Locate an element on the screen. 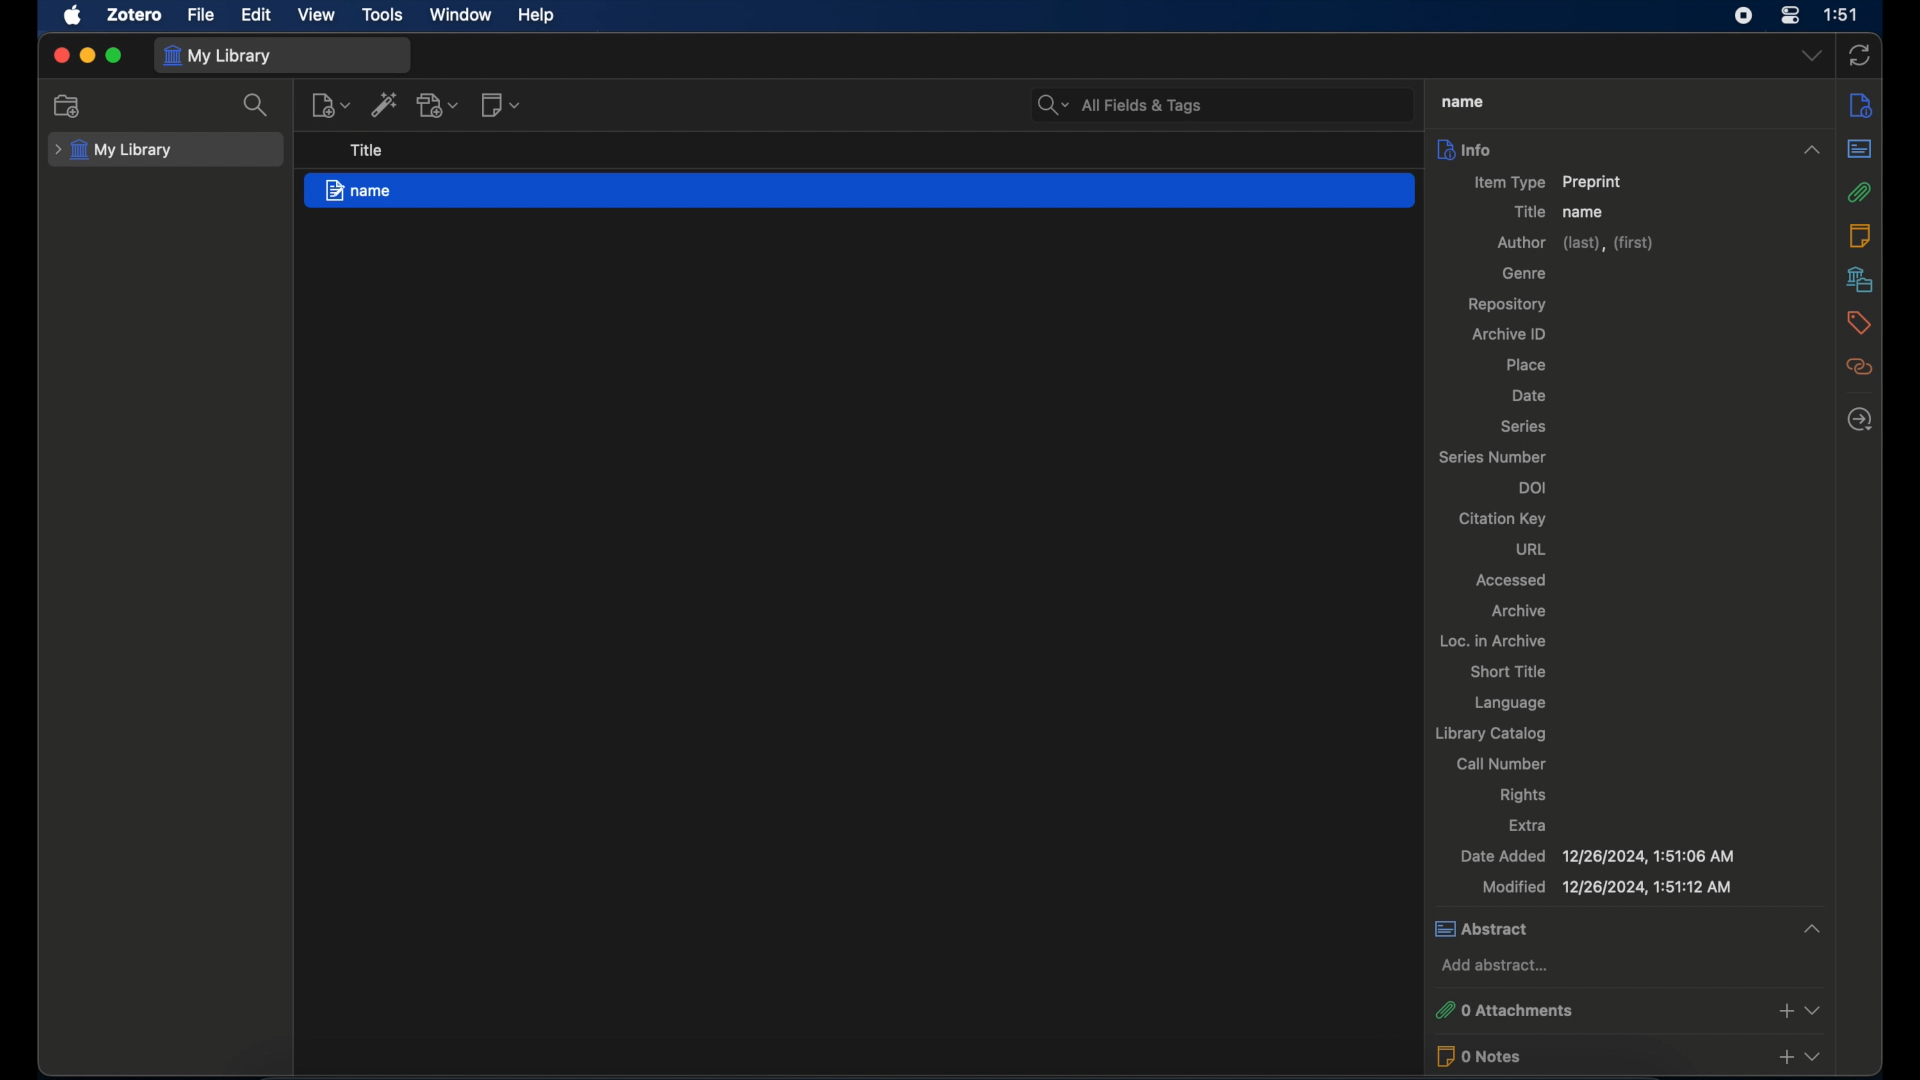 This screenshot has height=1080, width=1920. maximize is located at coordinates (114, 57).